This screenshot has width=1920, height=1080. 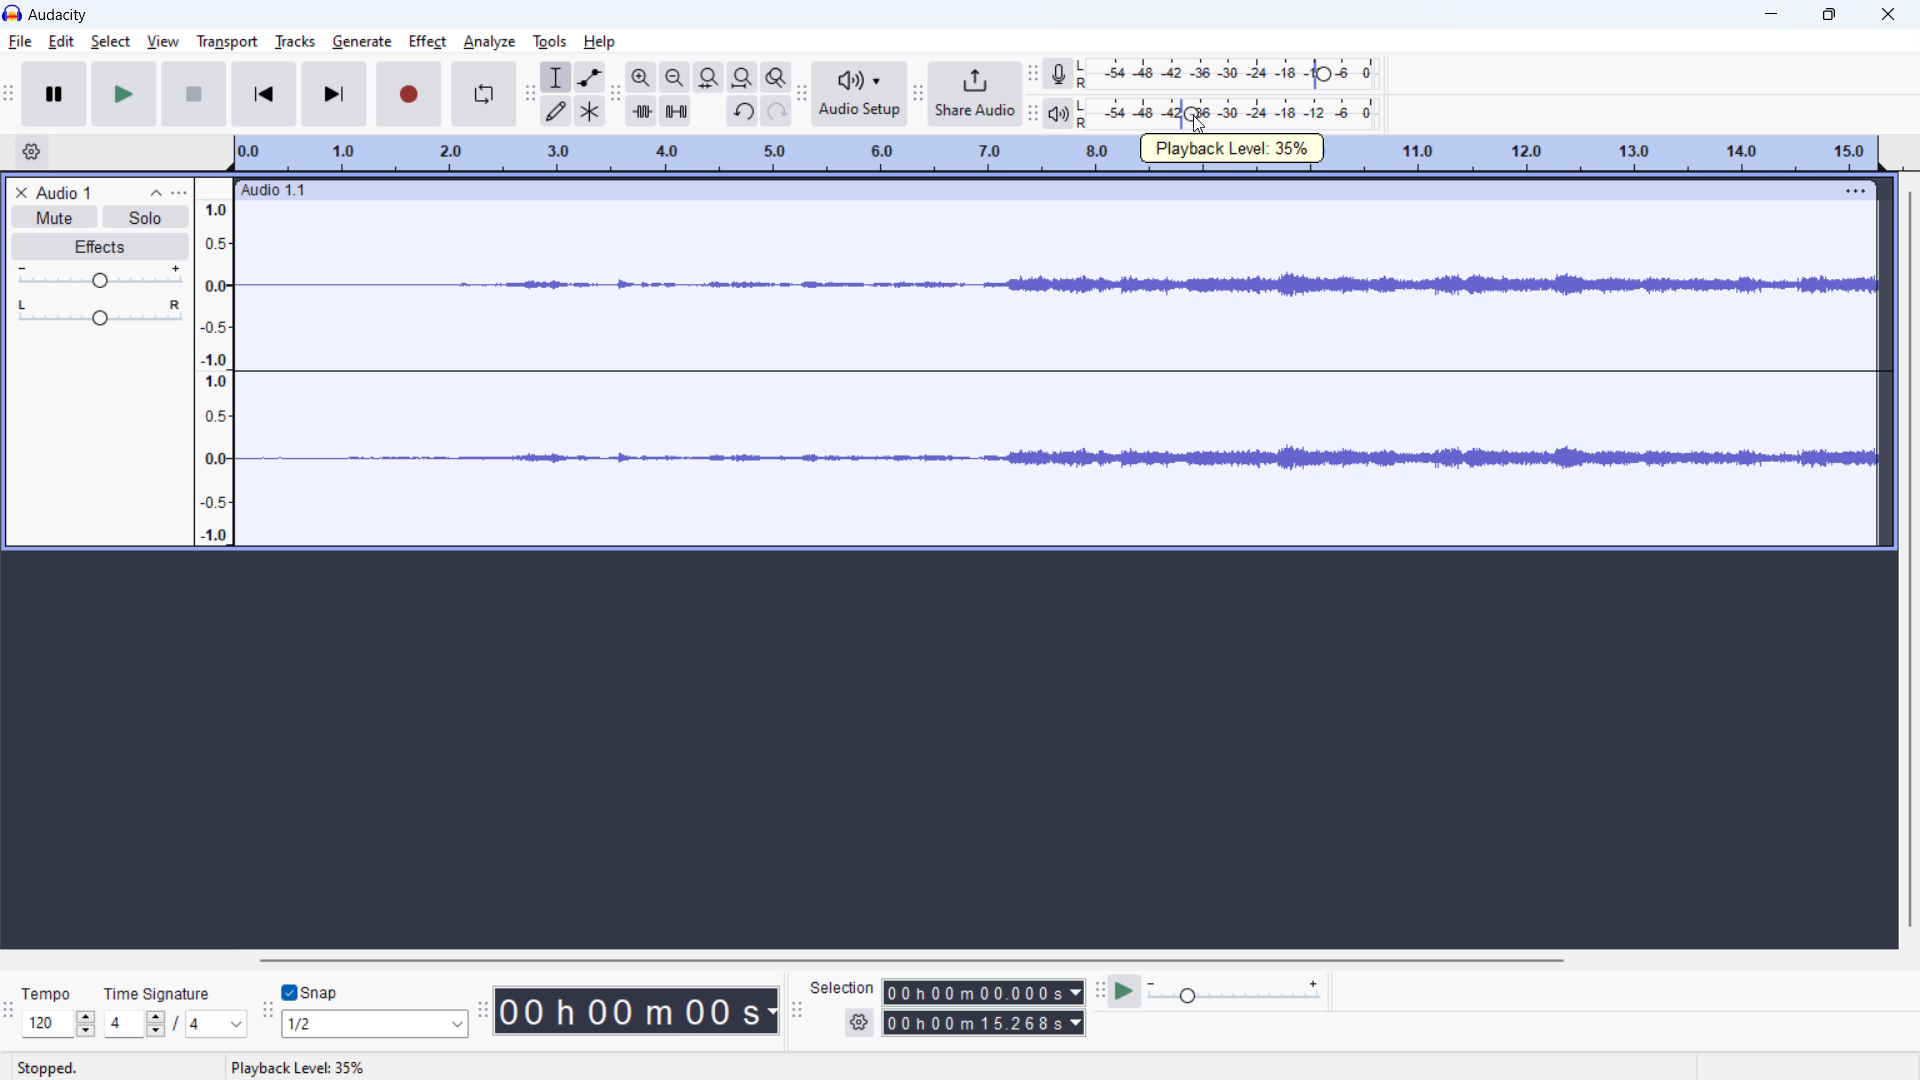 I want to click on time, so click(x=637, y=1011).